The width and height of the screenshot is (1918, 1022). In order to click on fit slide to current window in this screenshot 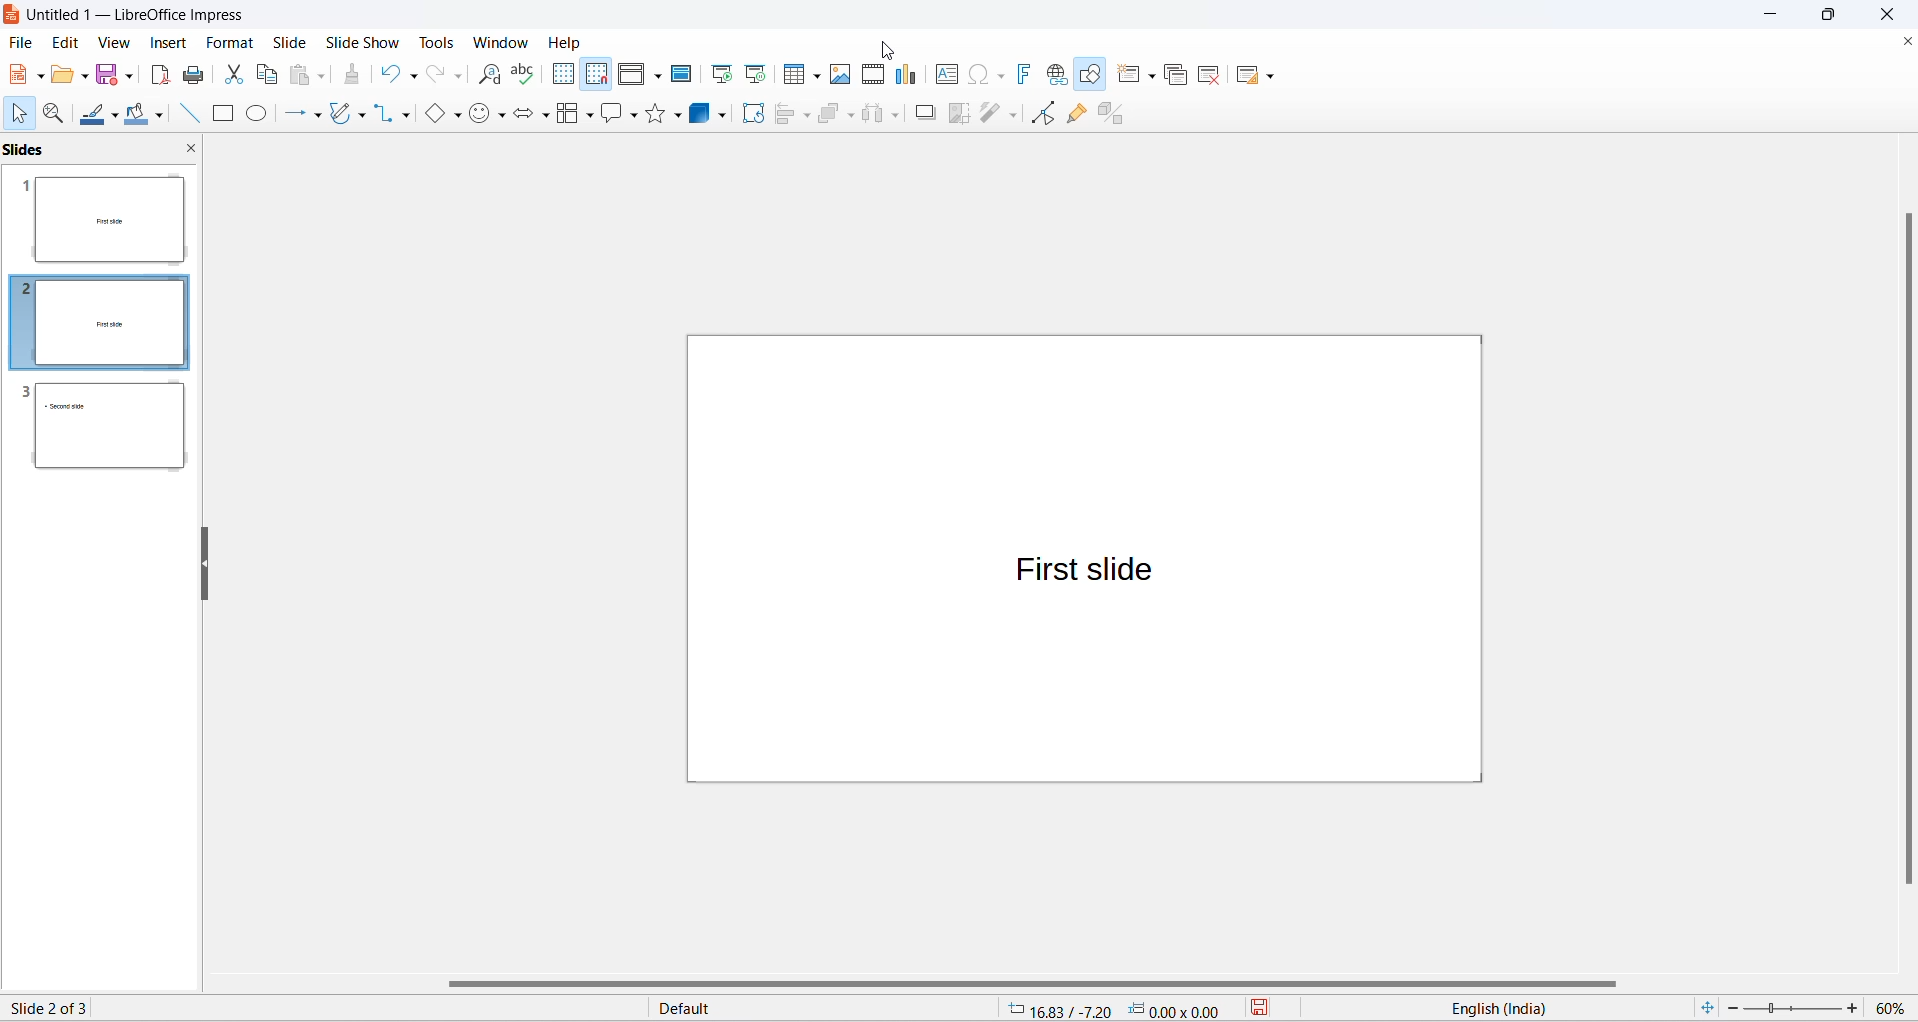, I will do `click(1705, 1007)`.